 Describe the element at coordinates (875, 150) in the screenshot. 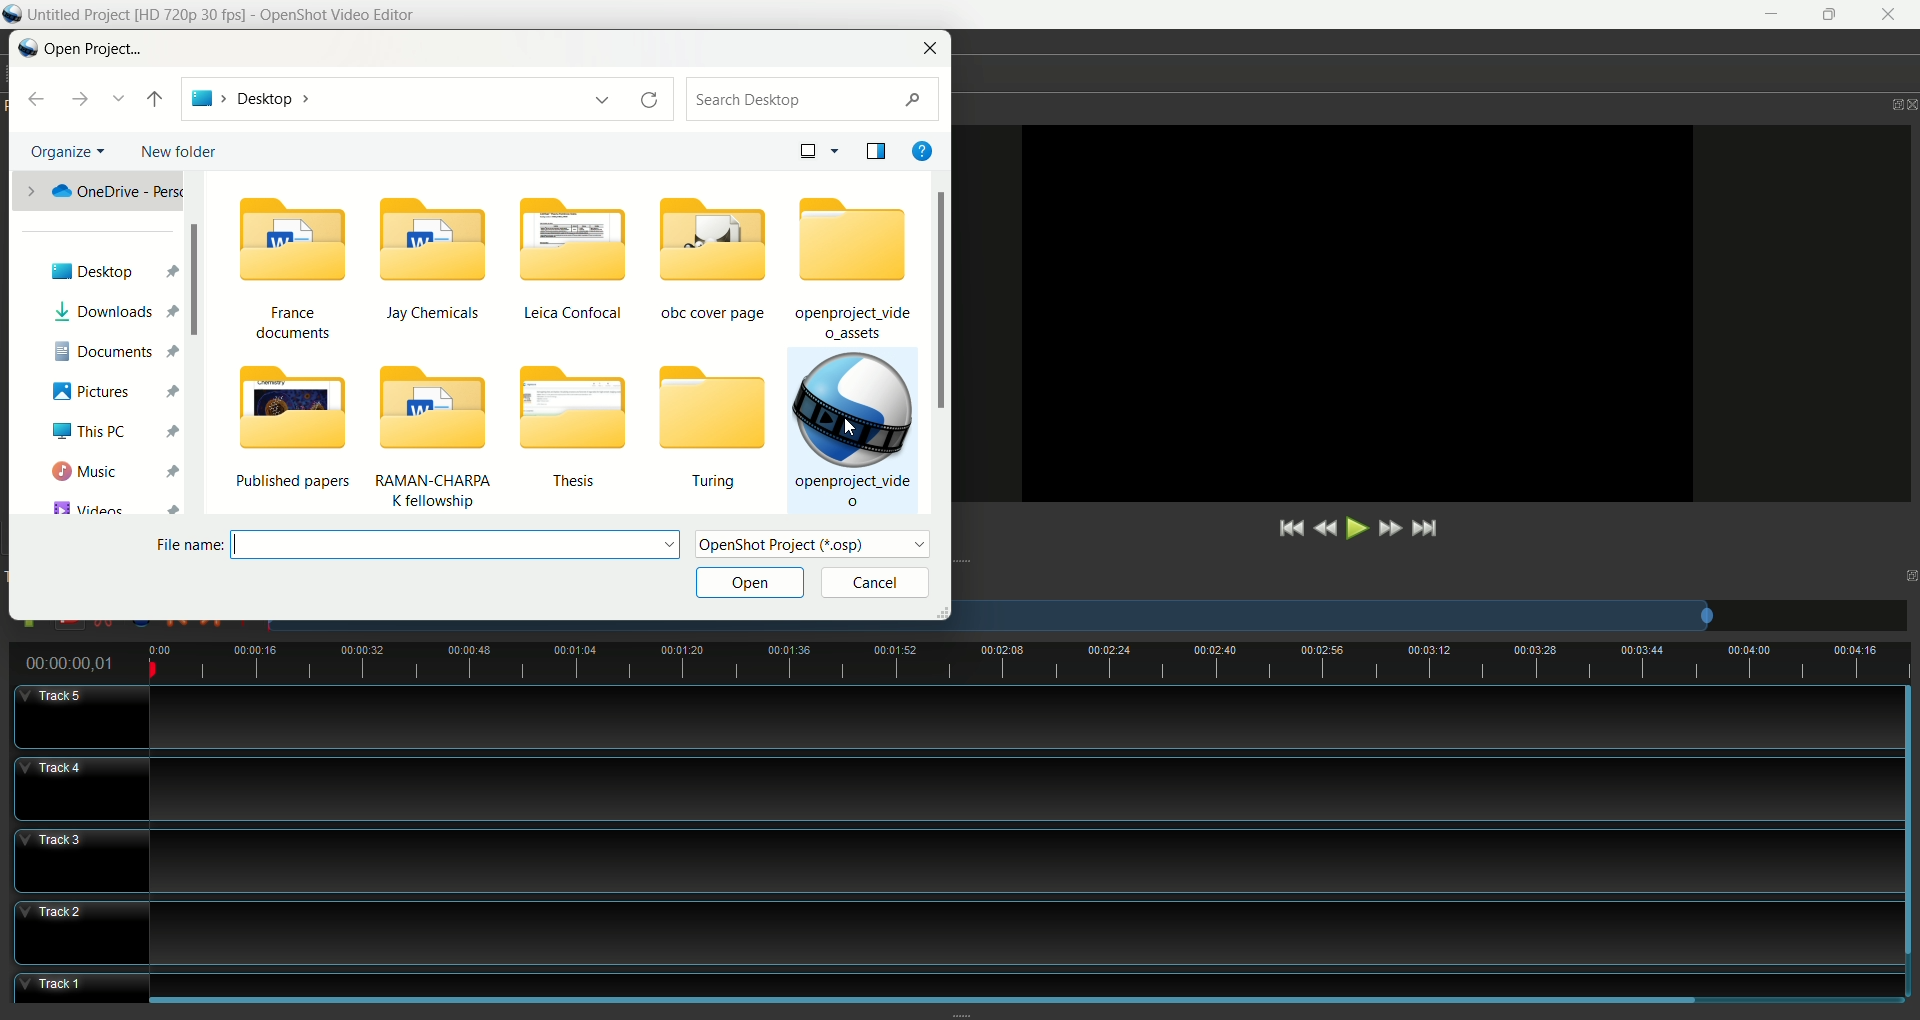

I see `preview pane` at that location.